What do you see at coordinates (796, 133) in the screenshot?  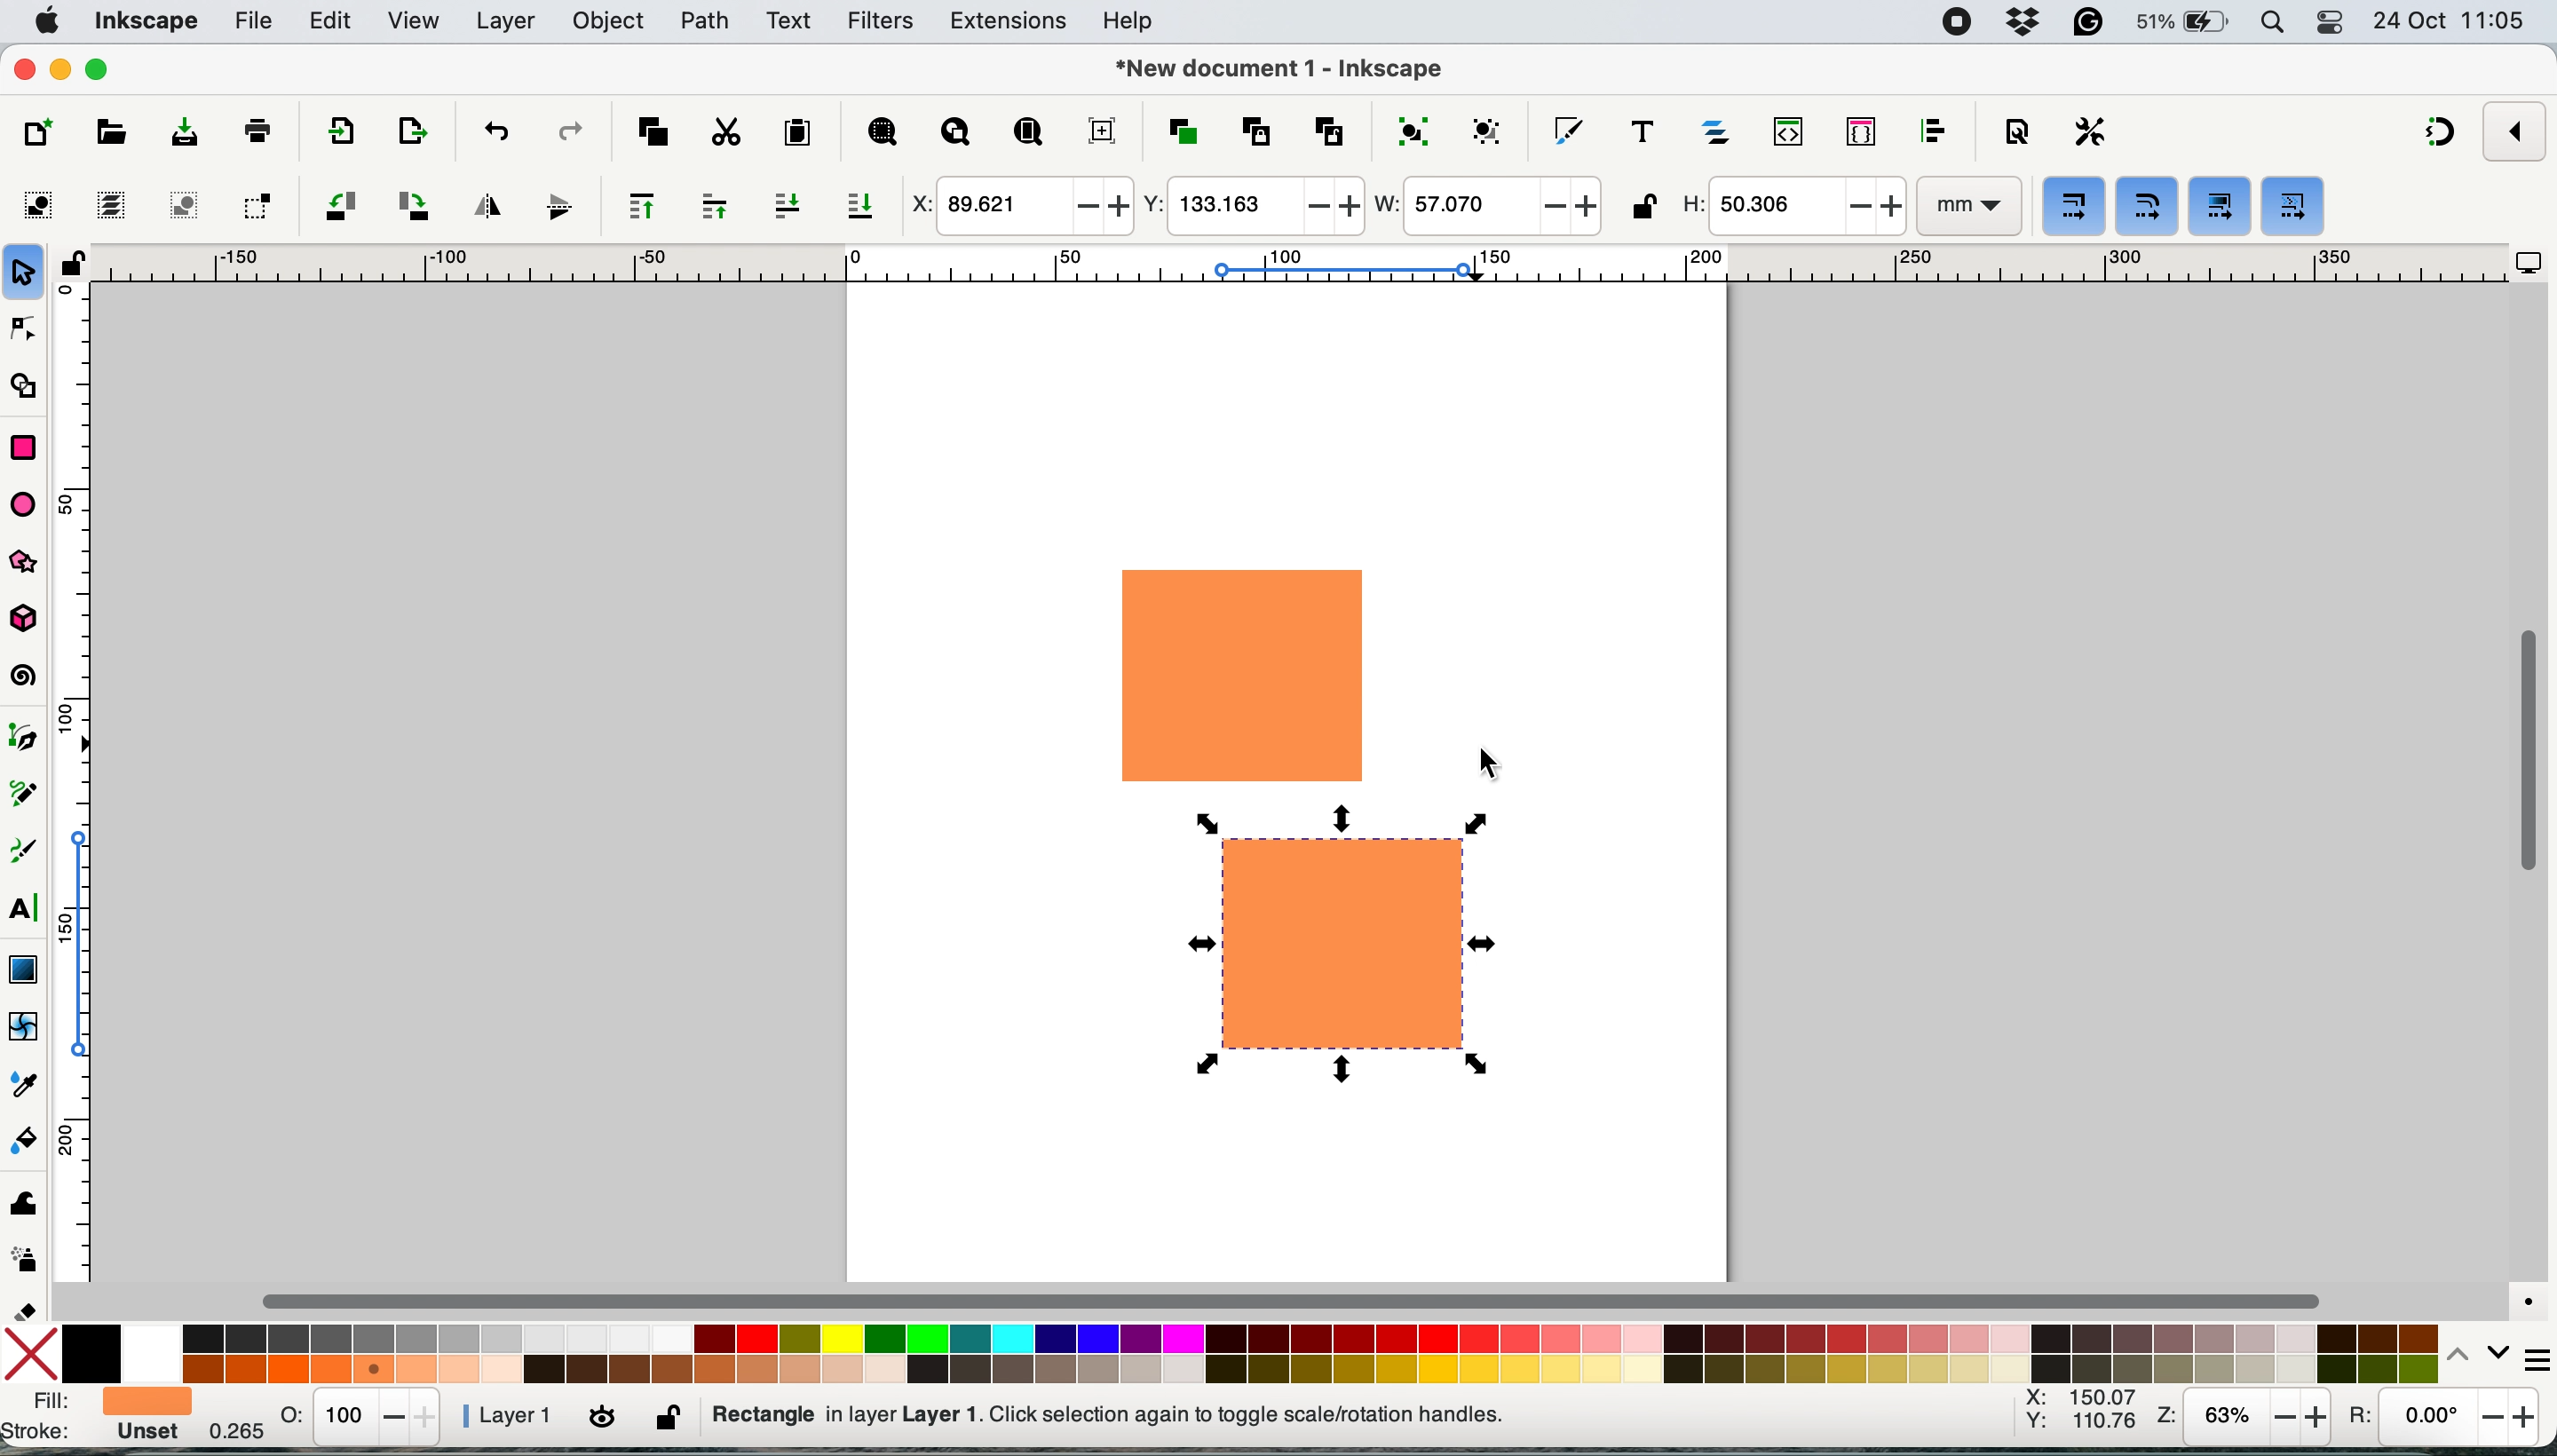 I see `paste` at bounding box center [796, 133].